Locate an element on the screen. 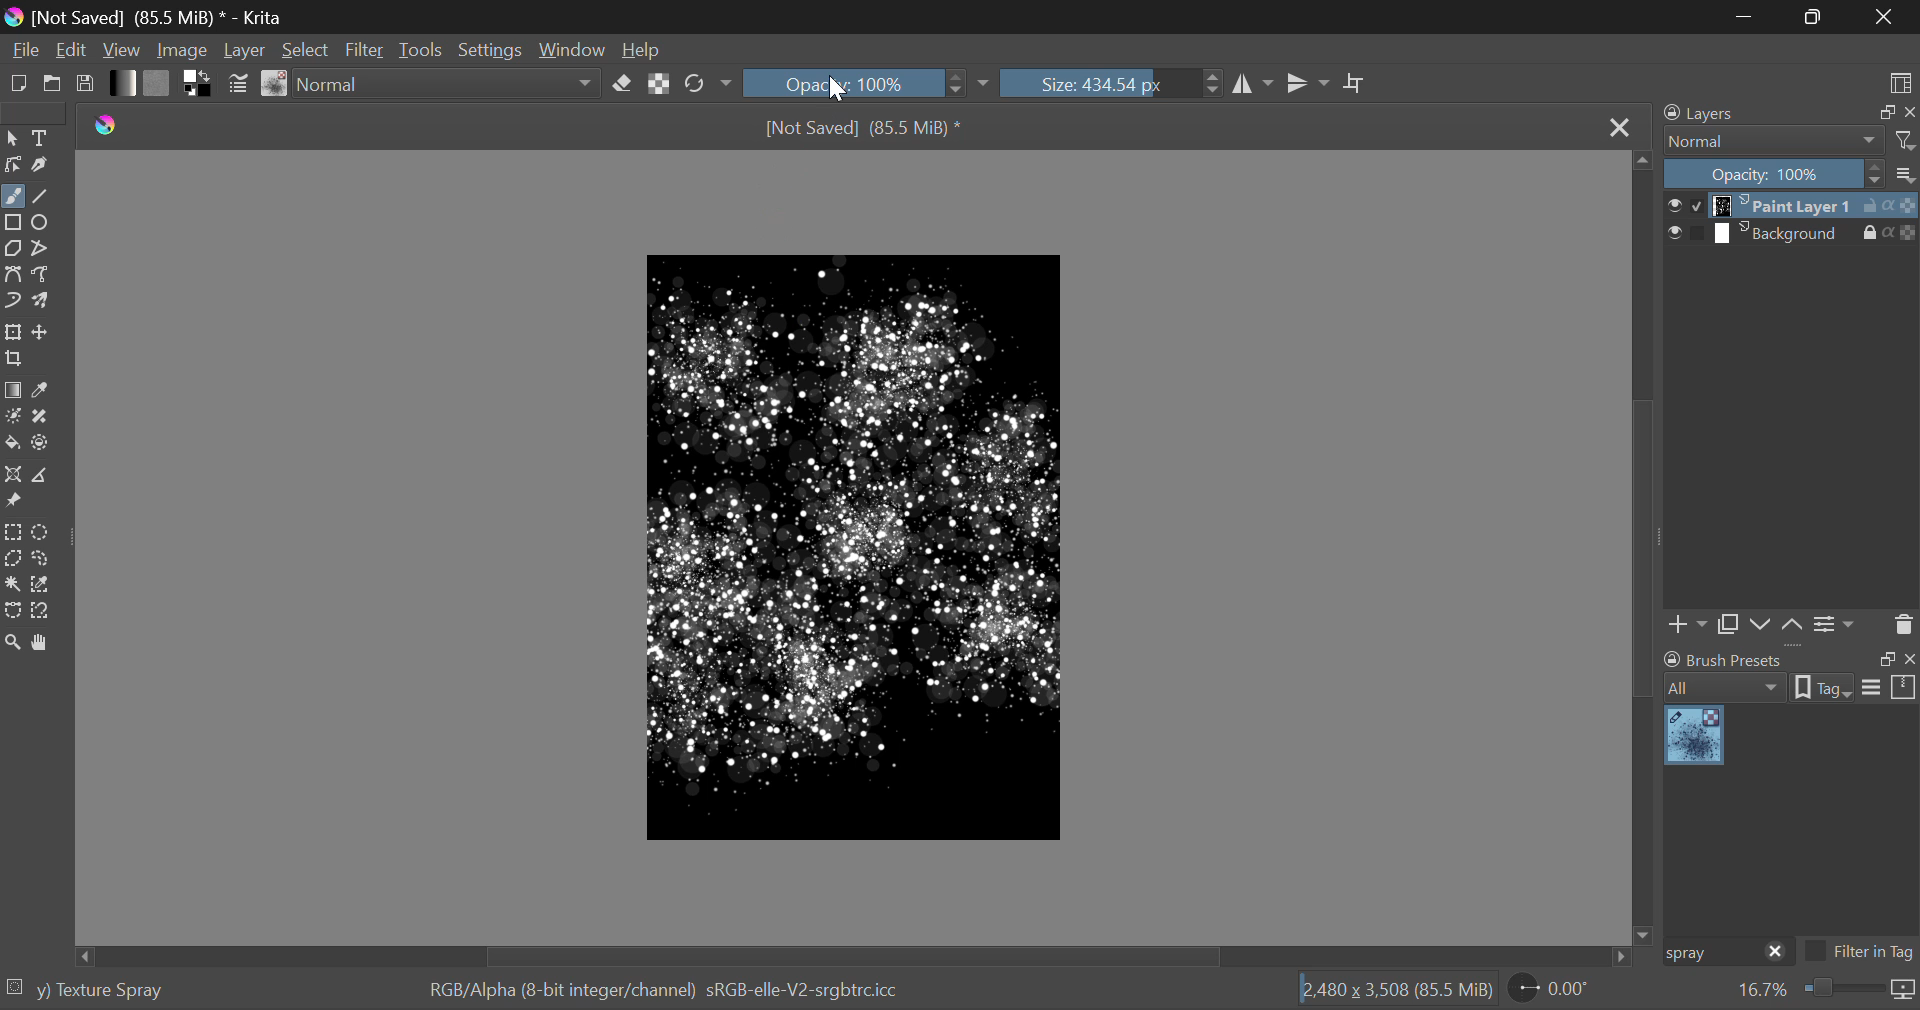  Brush Preset Search: "spray" is located at coordinates (1709, 953).